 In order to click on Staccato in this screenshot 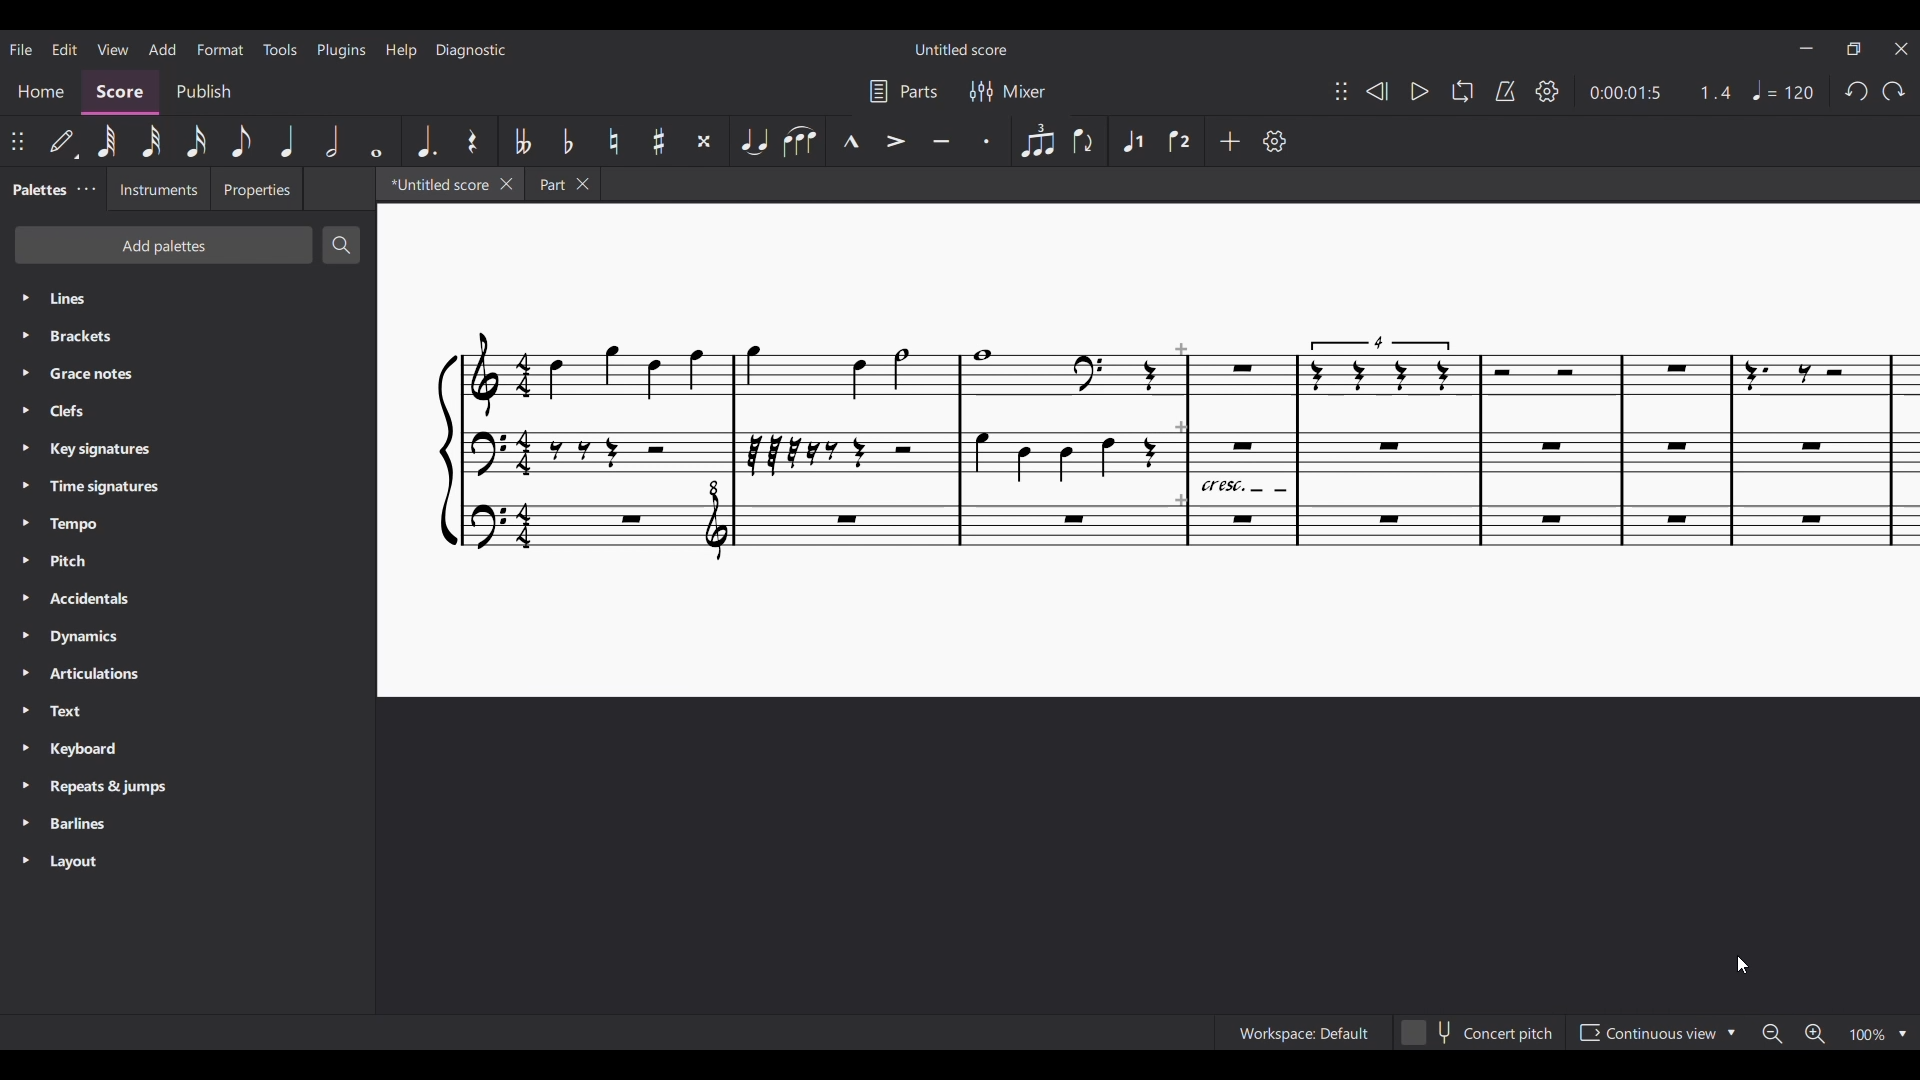, I will do `click(990, 141)`.